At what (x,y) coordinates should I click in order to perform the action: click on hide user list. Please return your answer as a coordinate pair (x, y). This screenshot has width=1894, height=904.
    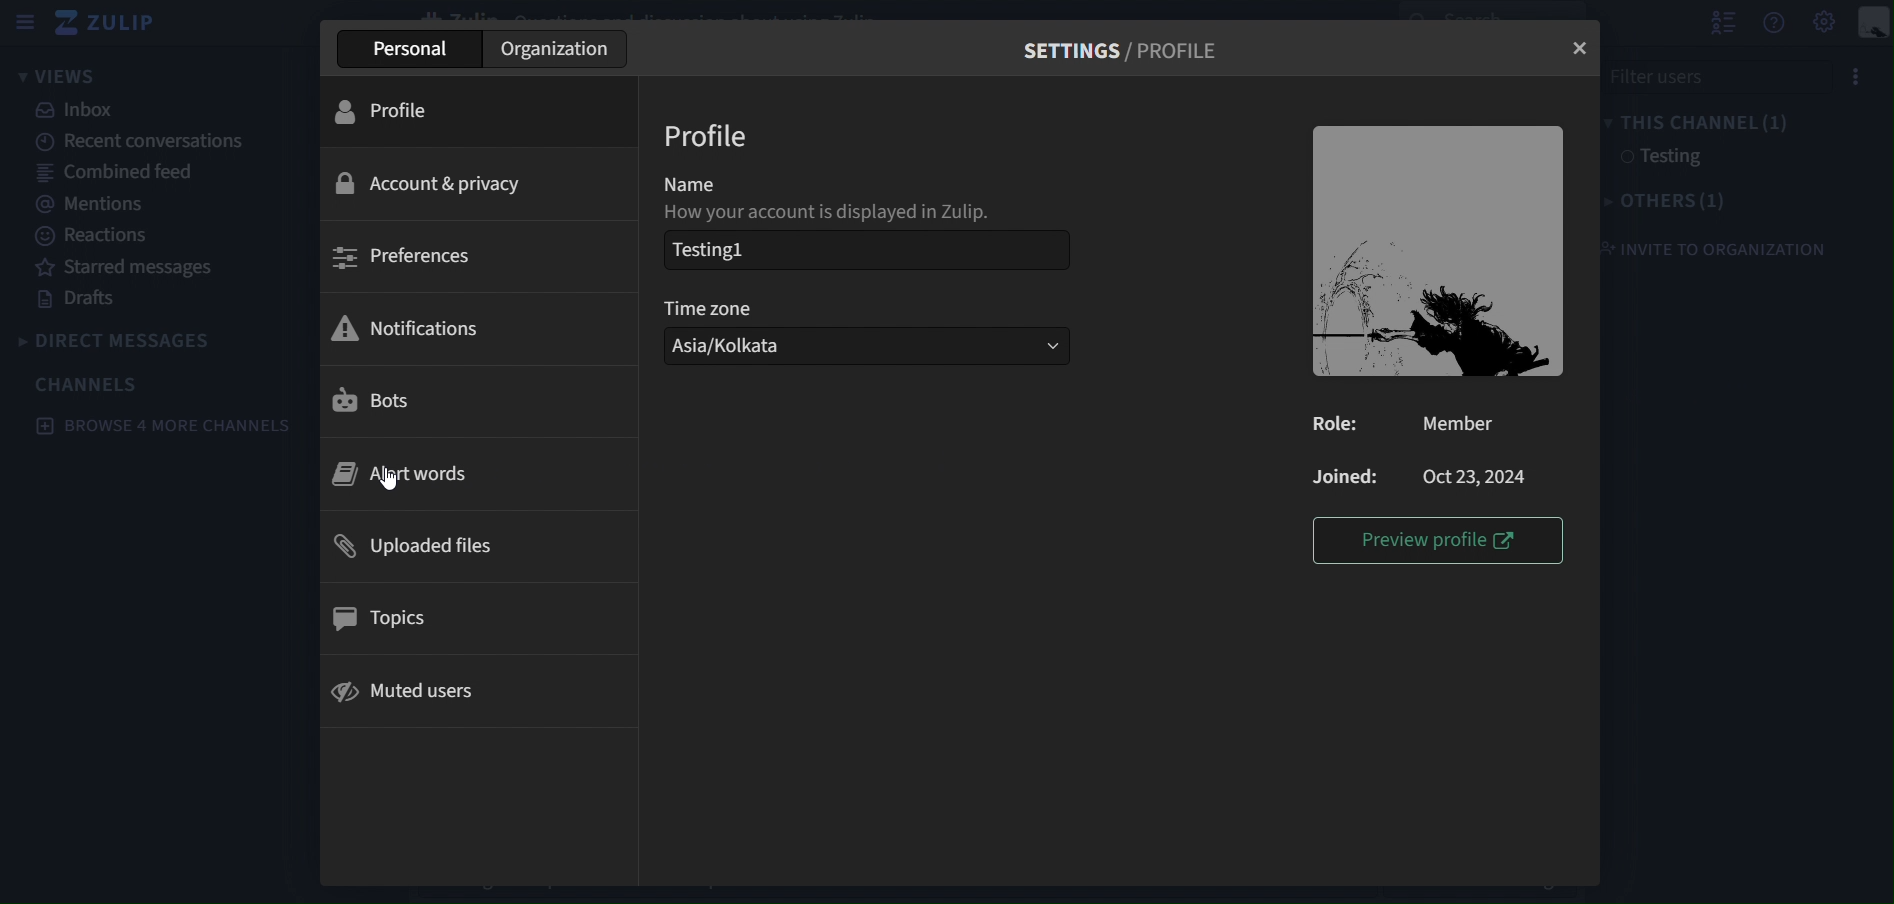
    Looking at the image, I should click on (1722, 22).